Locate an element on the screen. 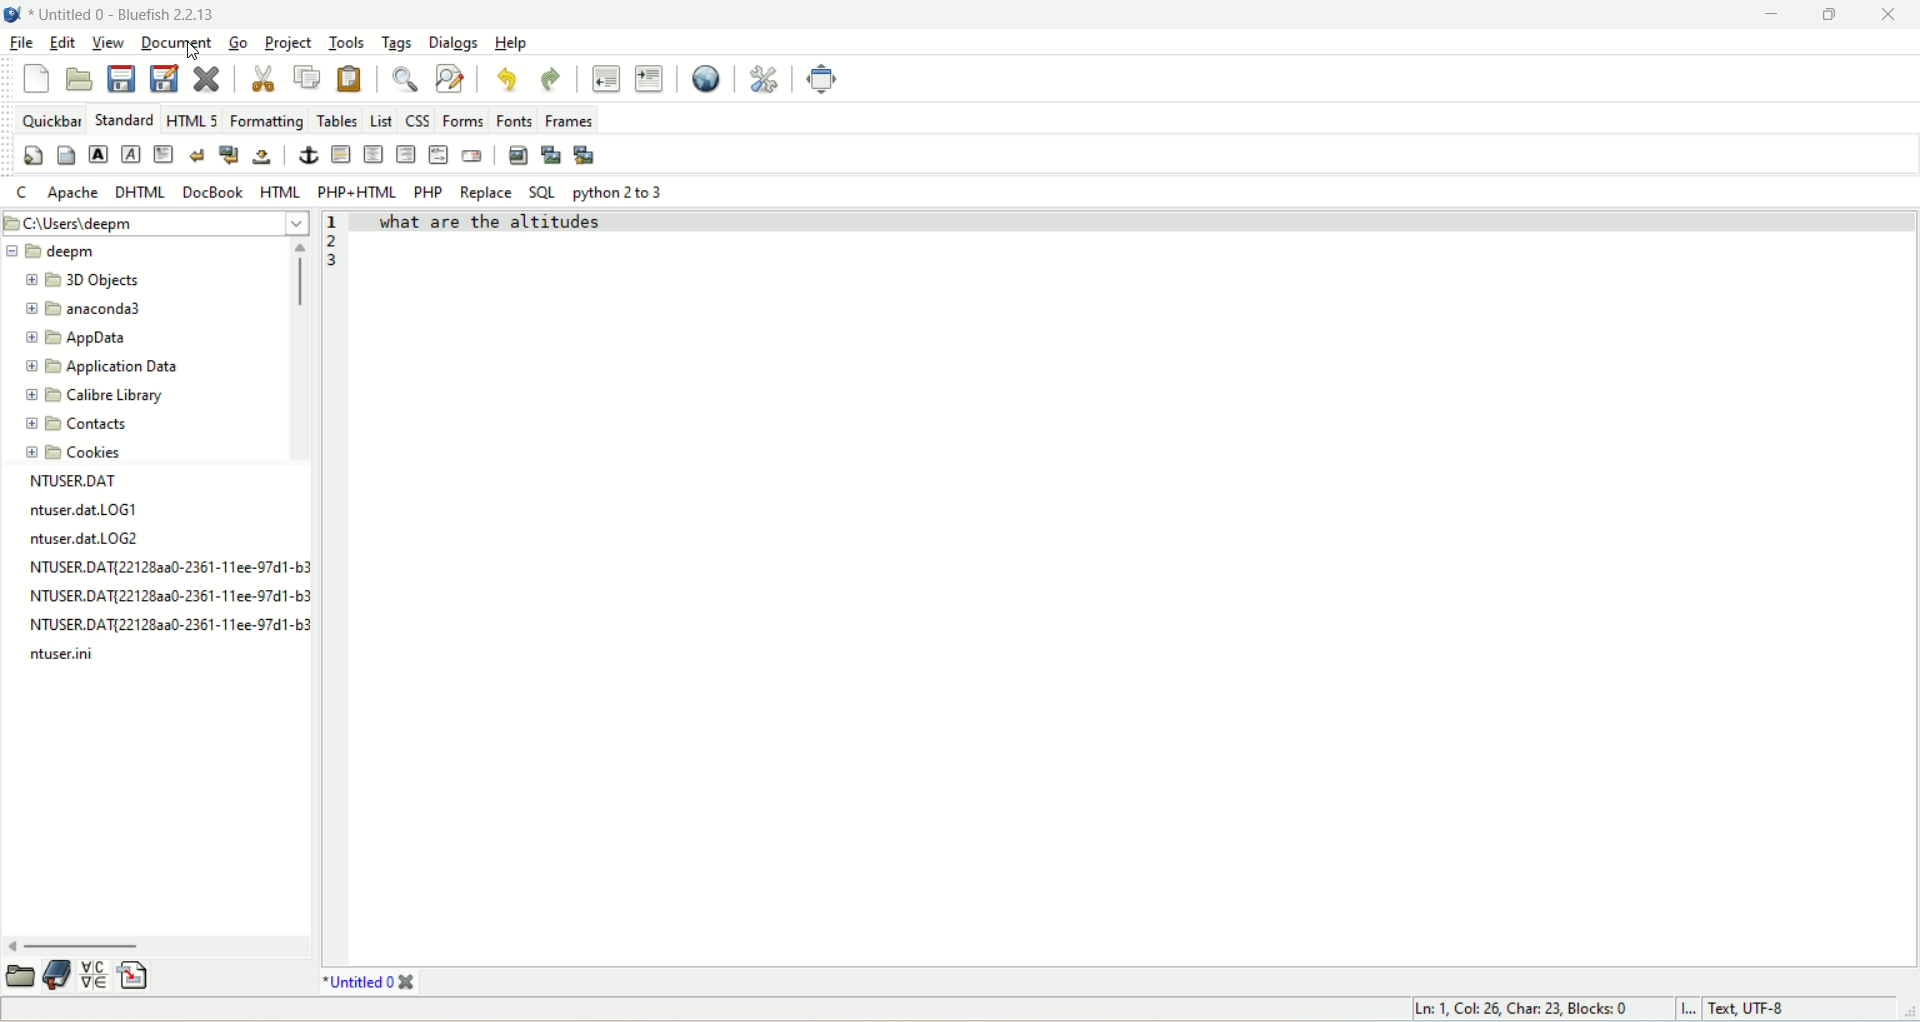 The image size is (1920, 1022). break is located at coordinates (199, 156).